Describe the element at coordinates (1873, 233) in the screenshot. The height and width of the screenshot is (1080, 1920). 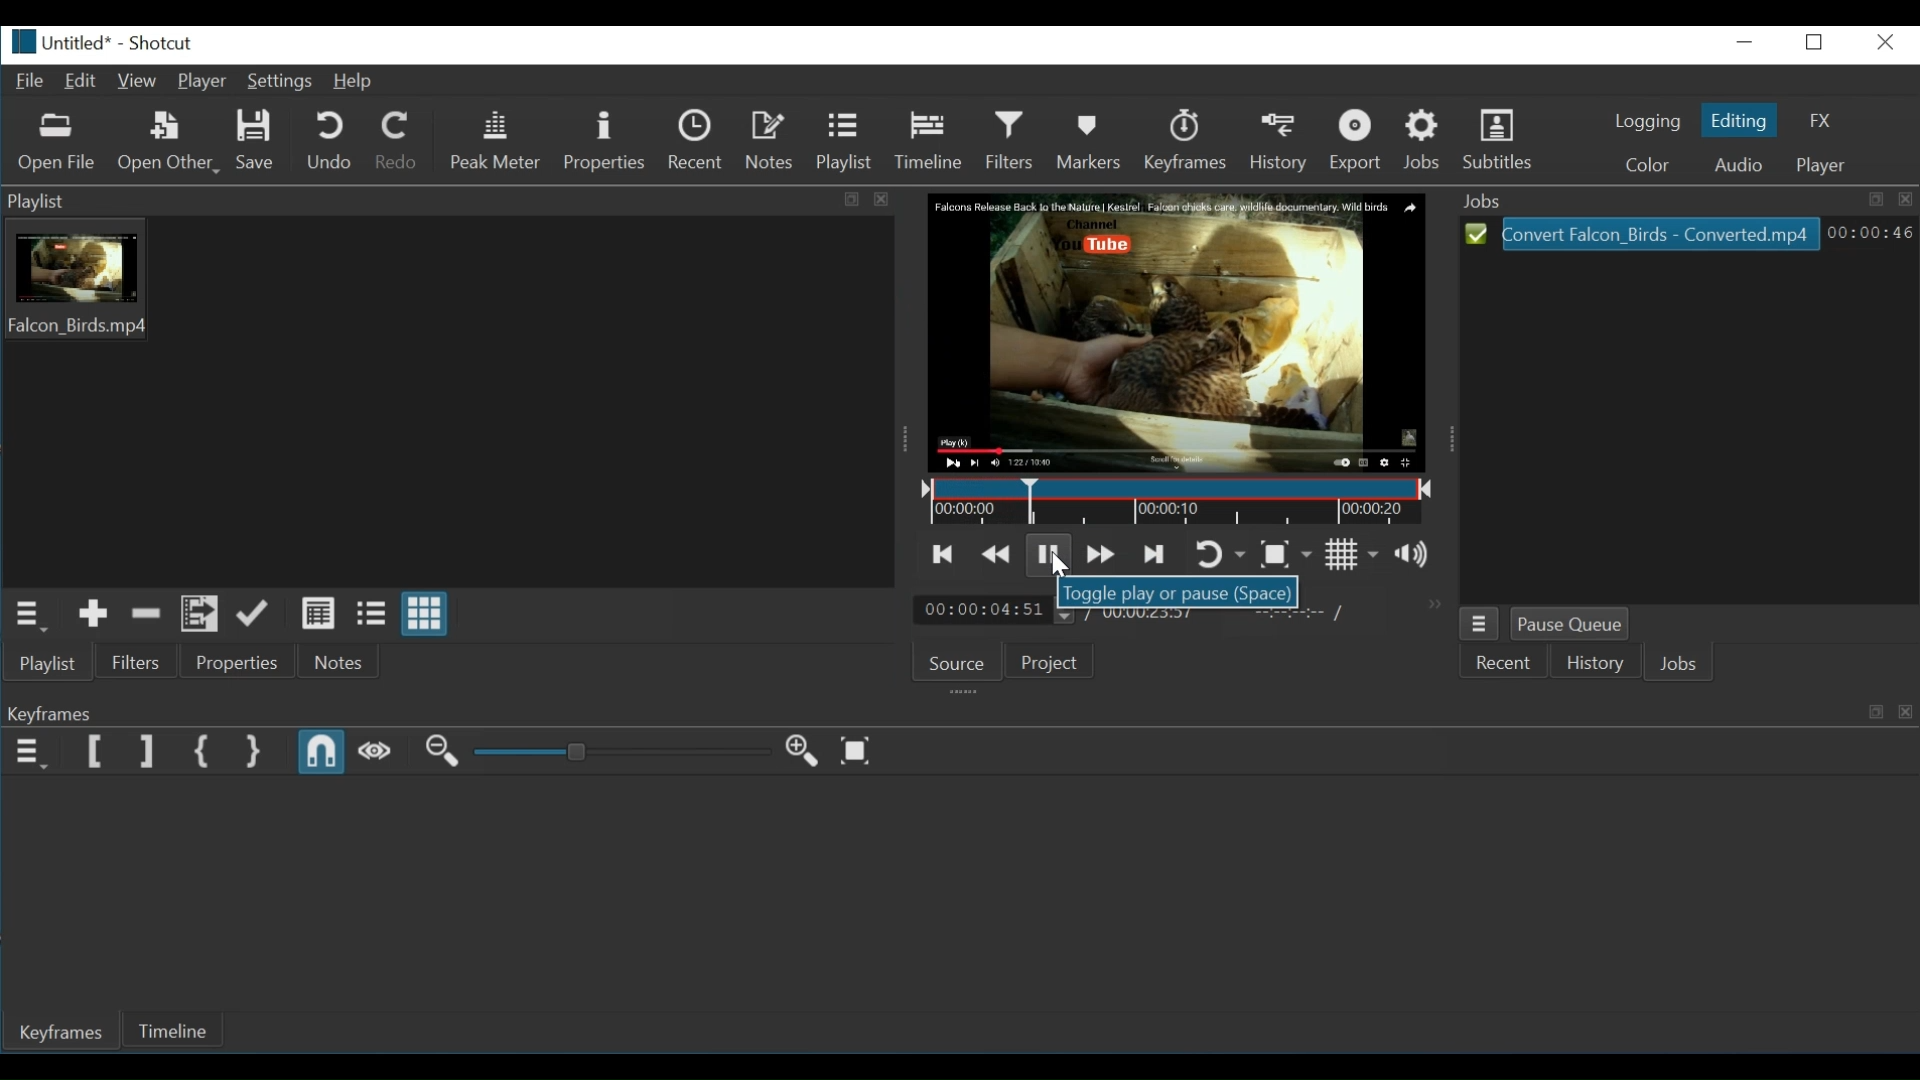
I see `00:00:30` at that location.